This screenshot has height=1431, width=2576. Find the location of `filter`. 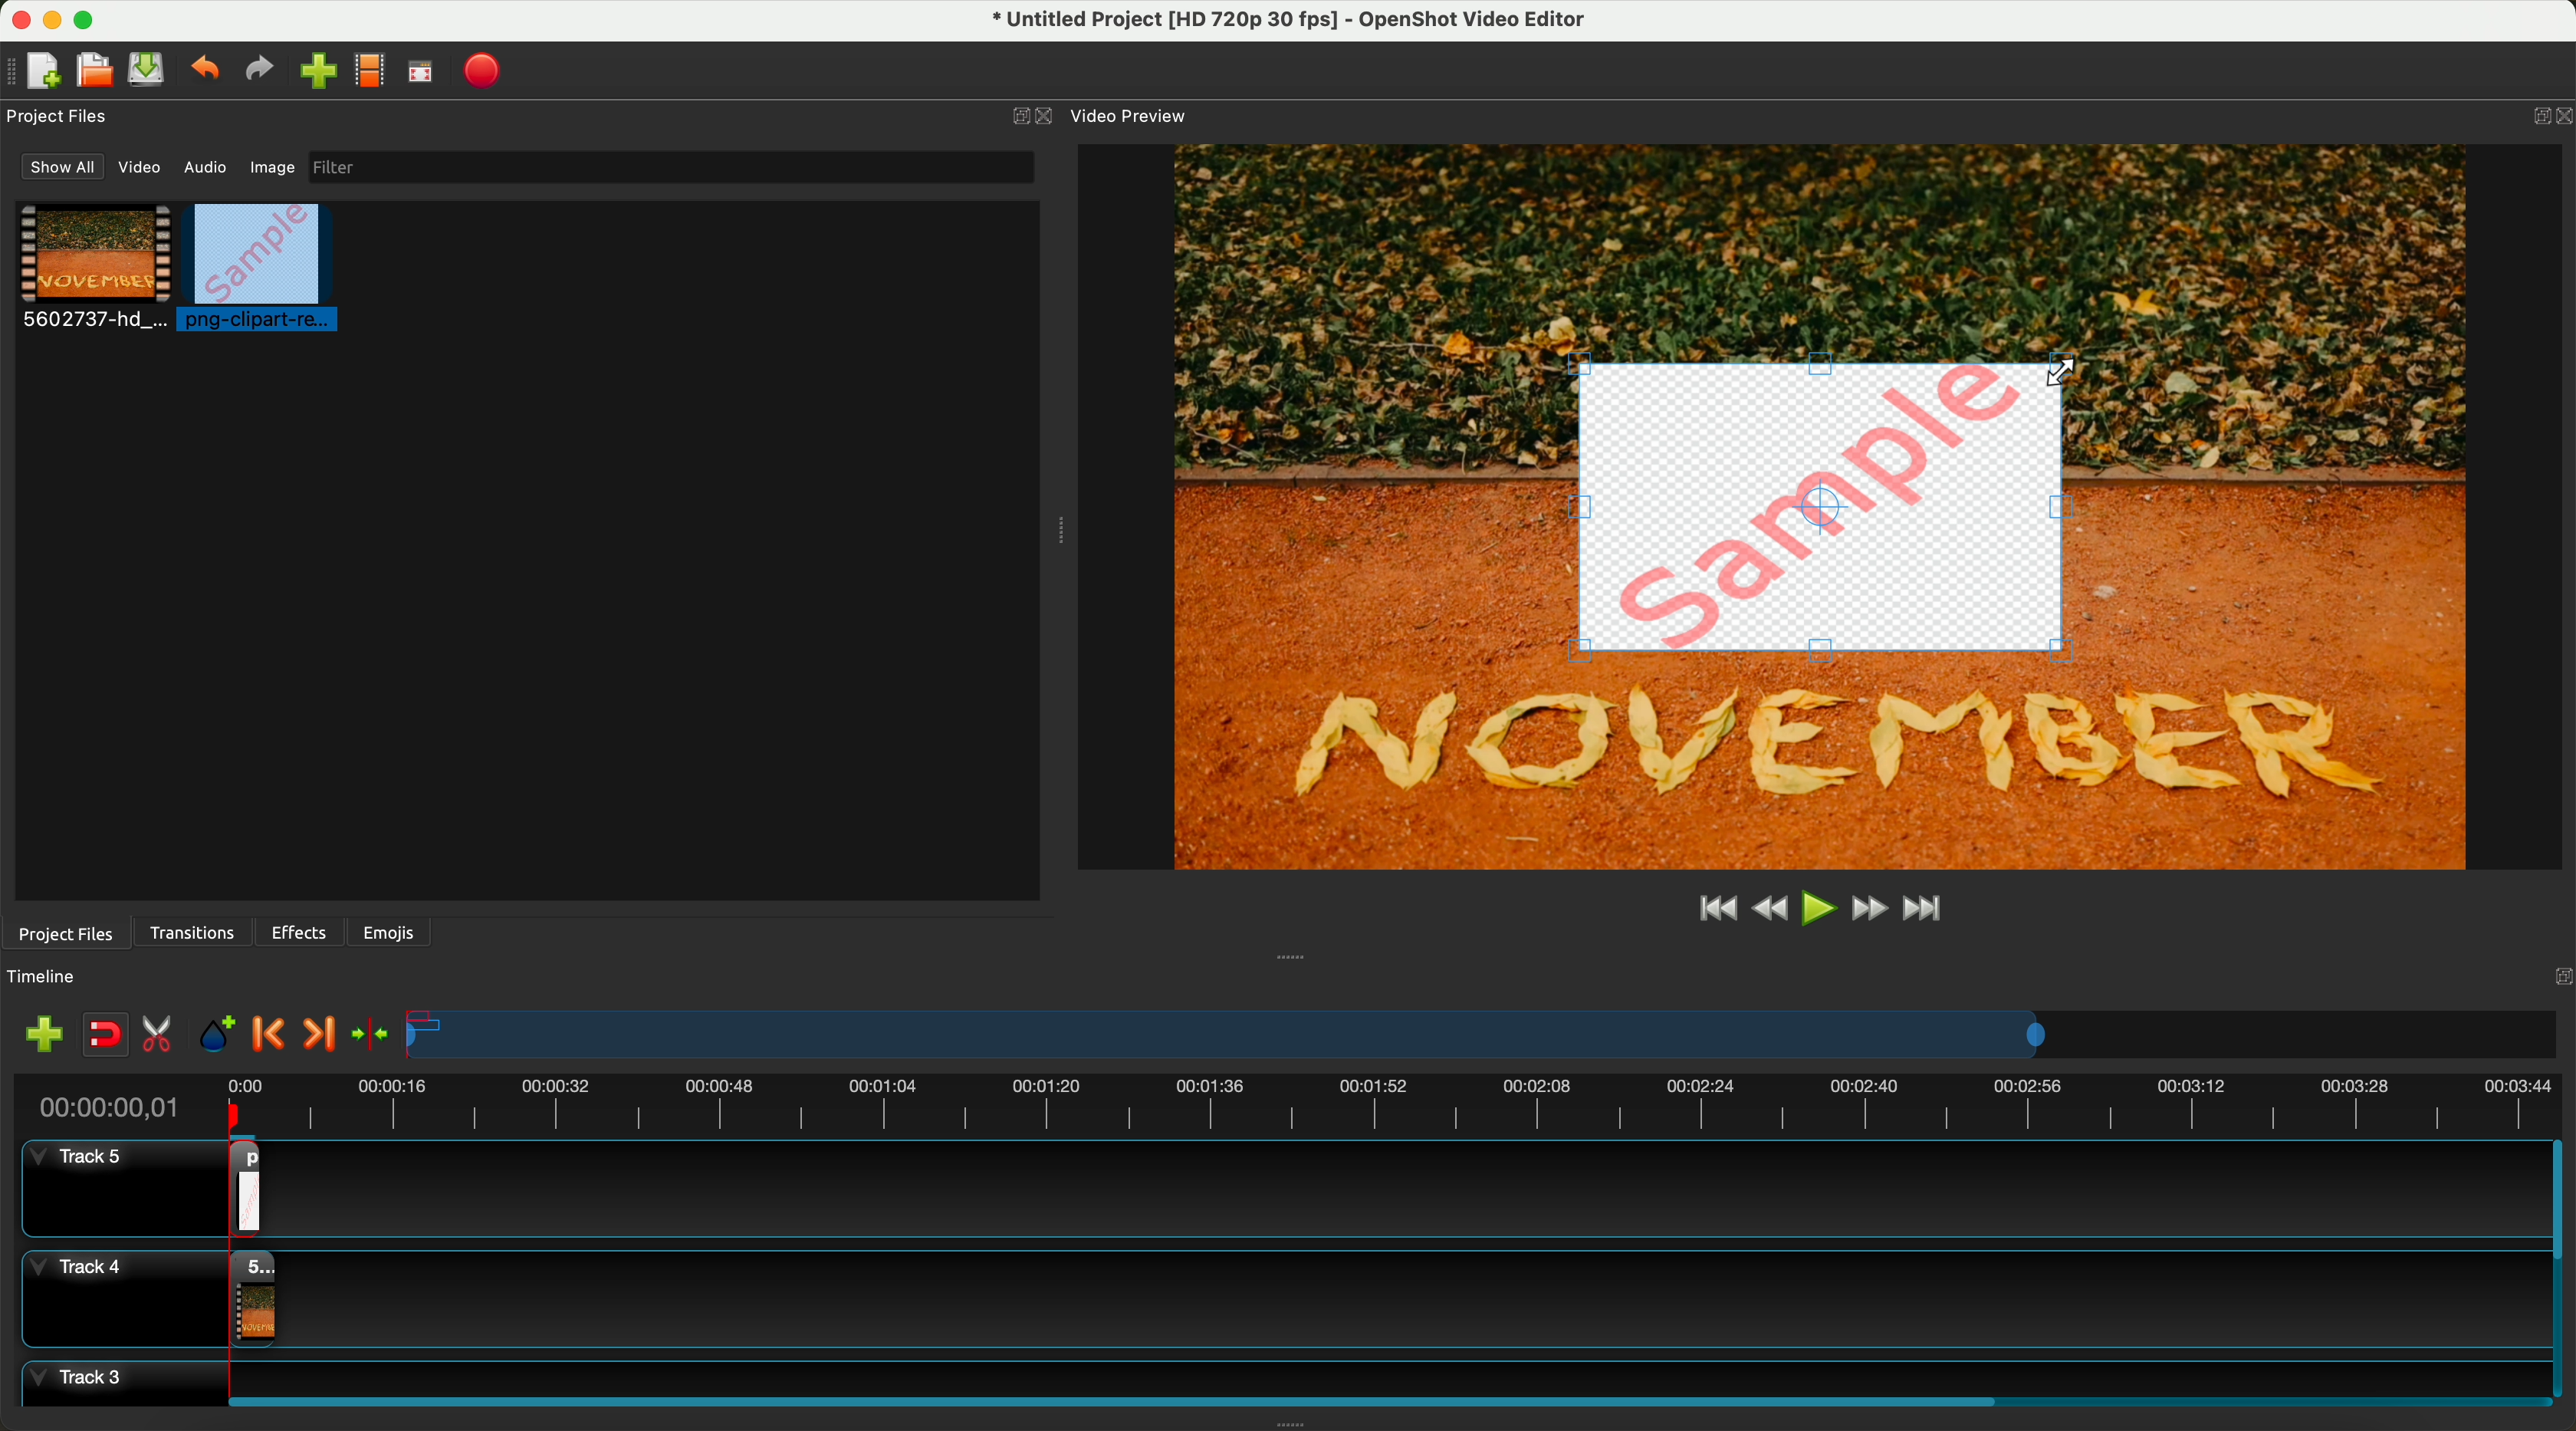

filter is located at coordinates (666, 167).